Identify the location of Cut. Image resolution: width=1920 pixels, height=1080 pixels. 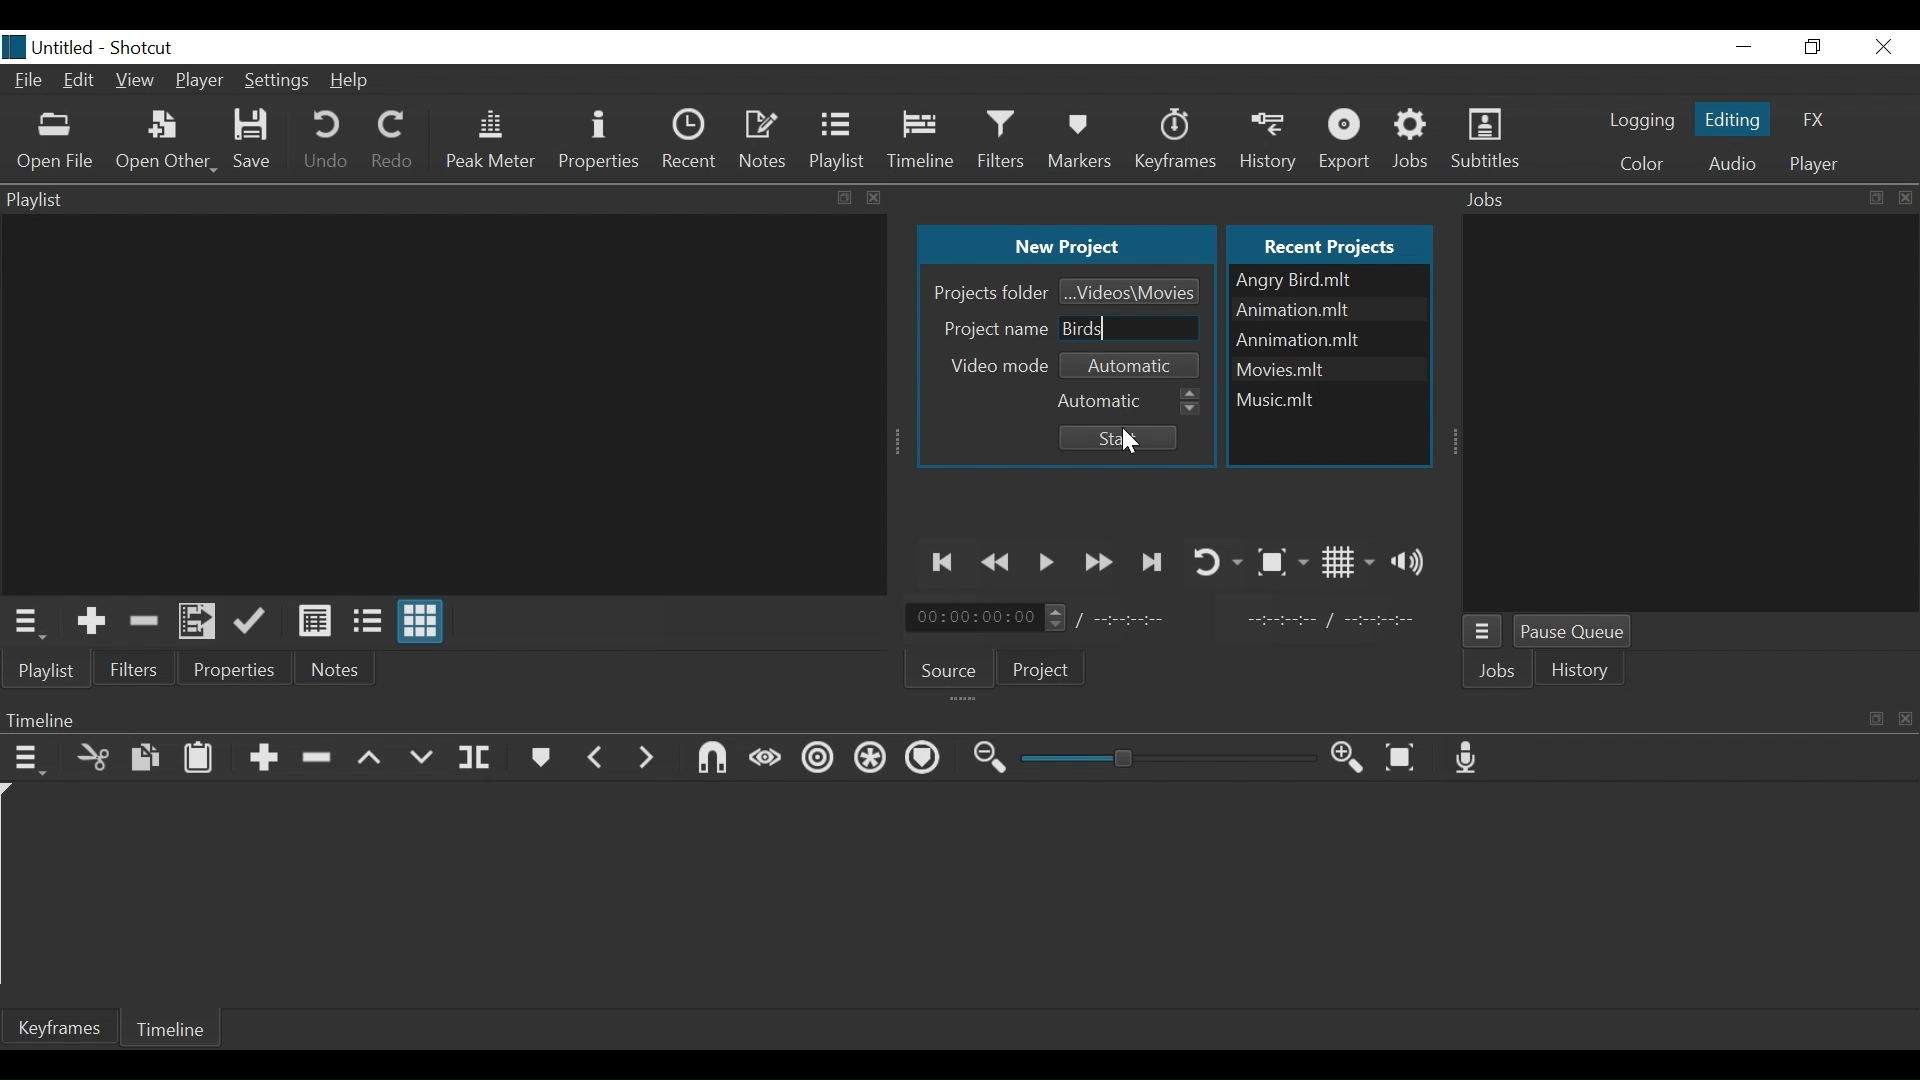
(94, 756).